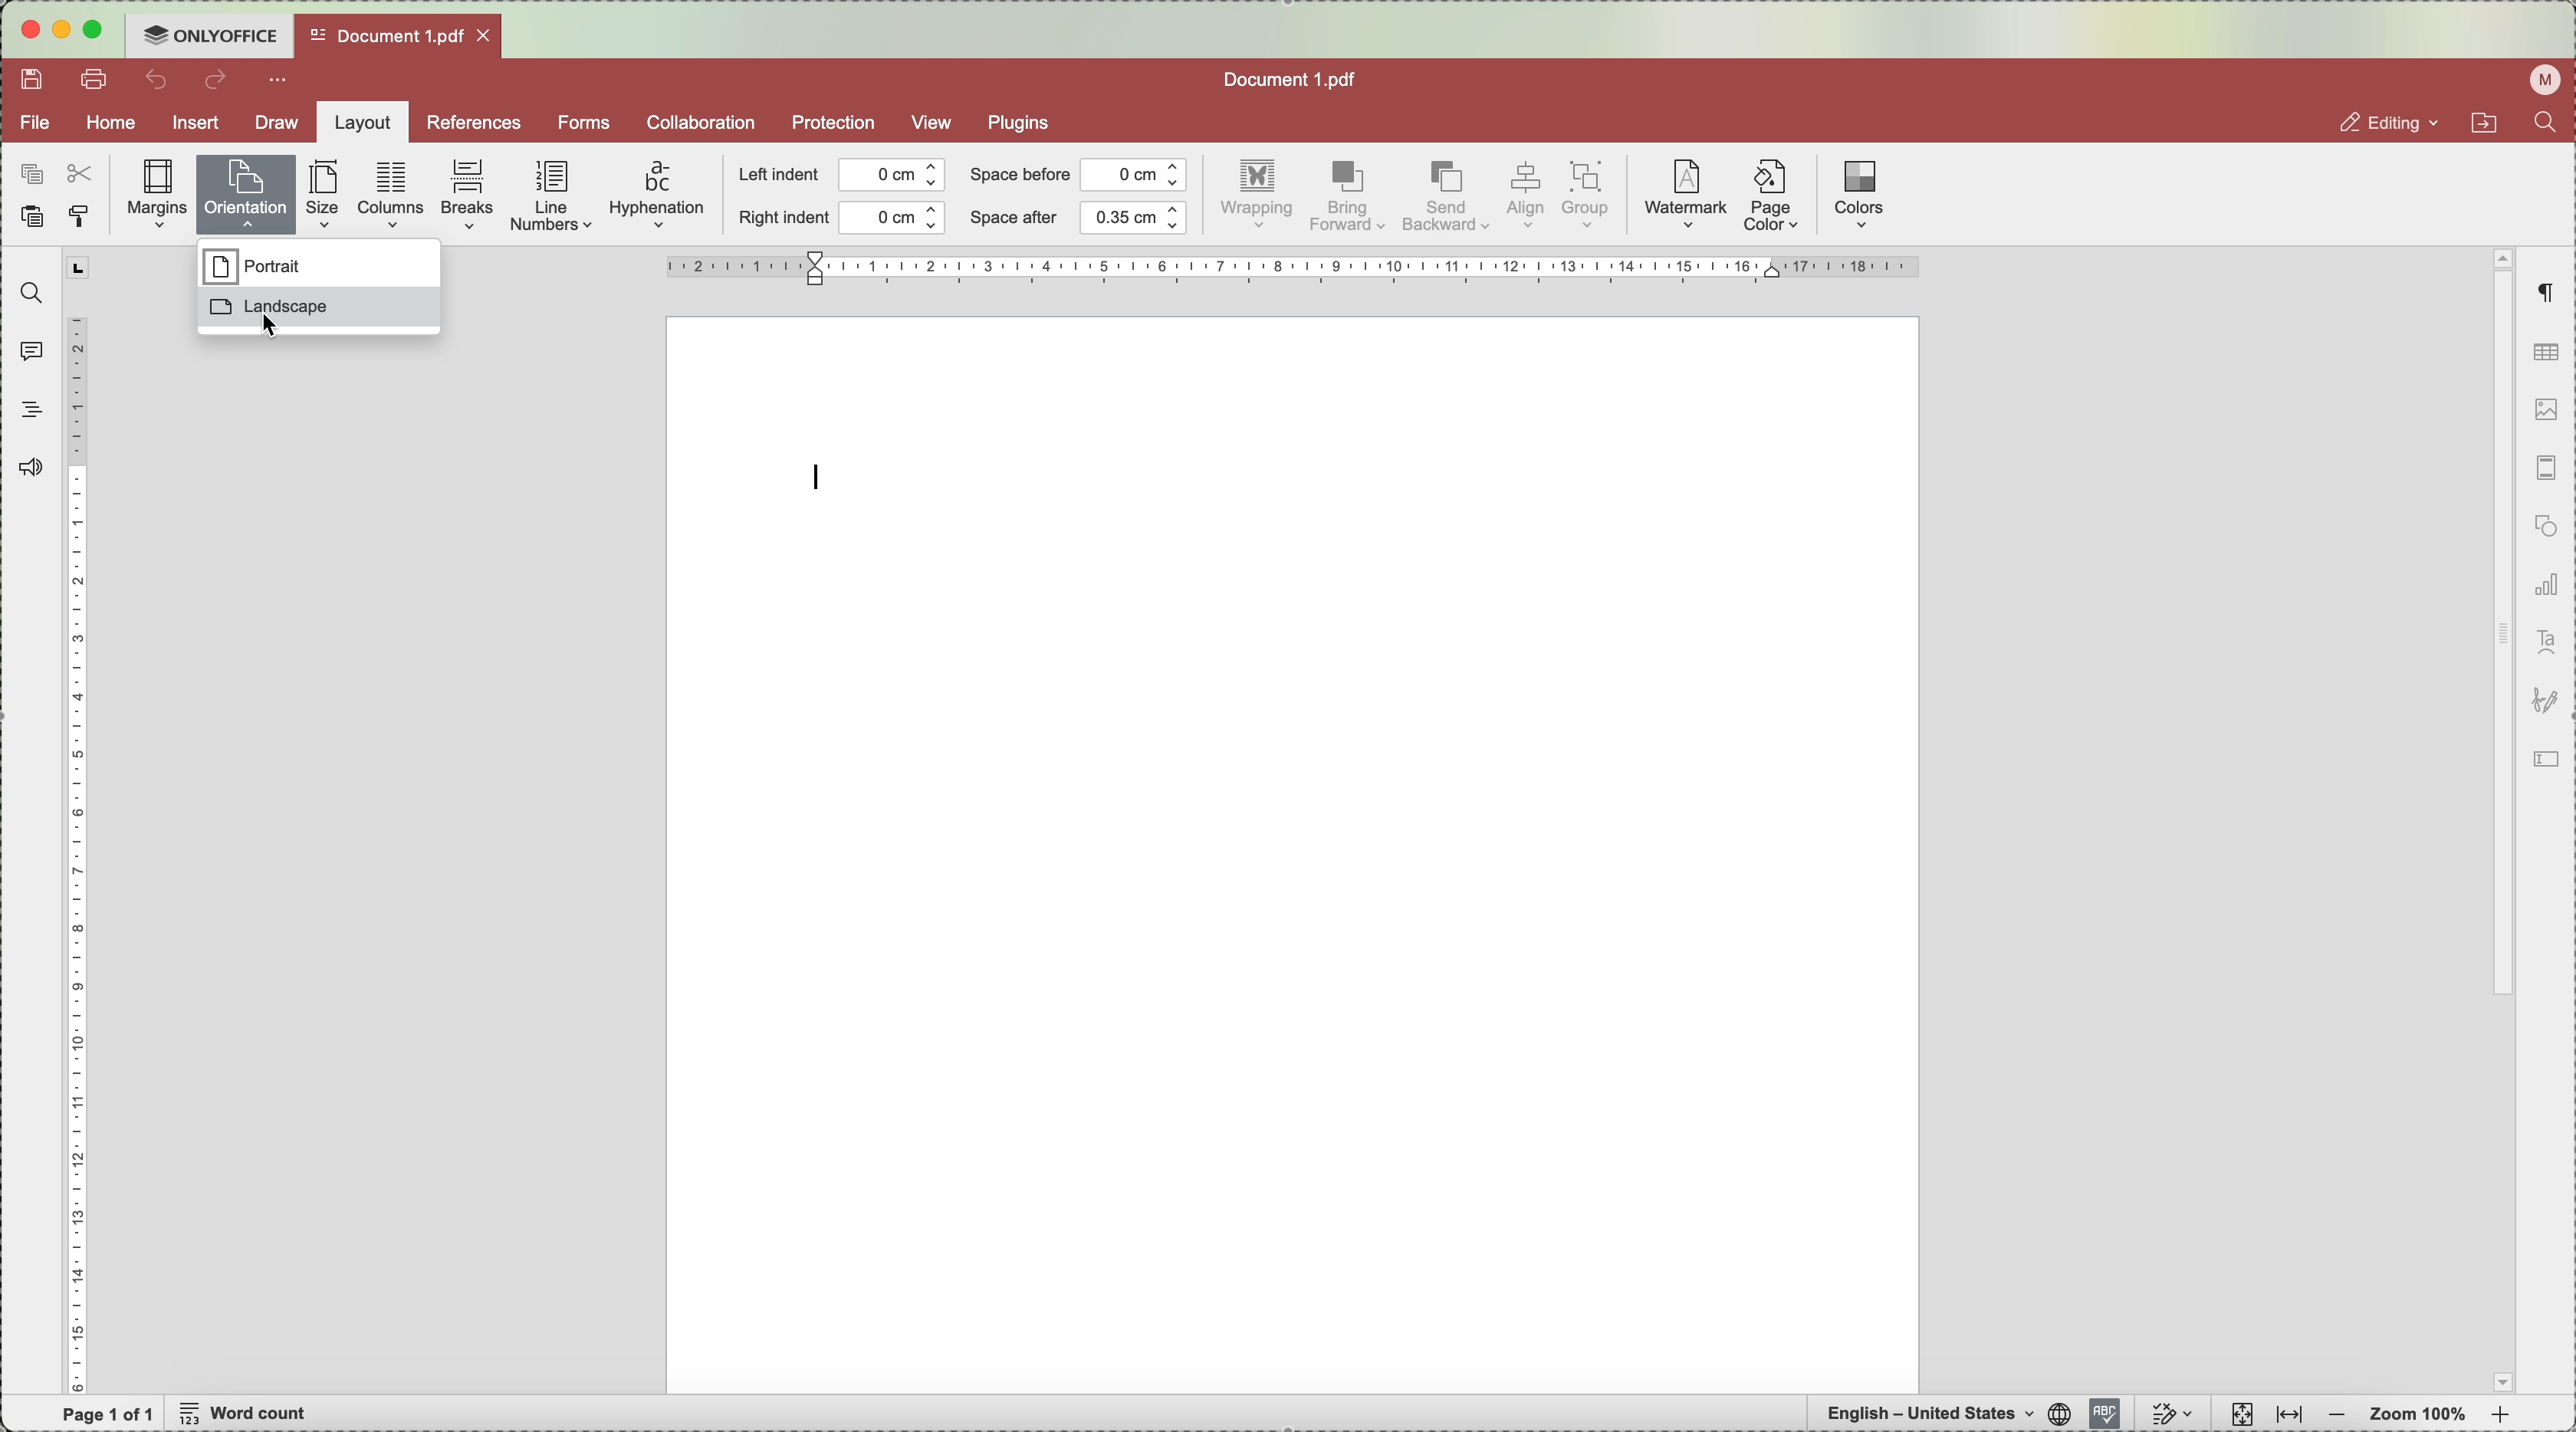 Image resolution: width=2576 pixels, height=1432 pixels. What do you see at coordinates (2496, 1381) in the screenshot?
I see `page dropdown` at bounding box center [2496, 1381].